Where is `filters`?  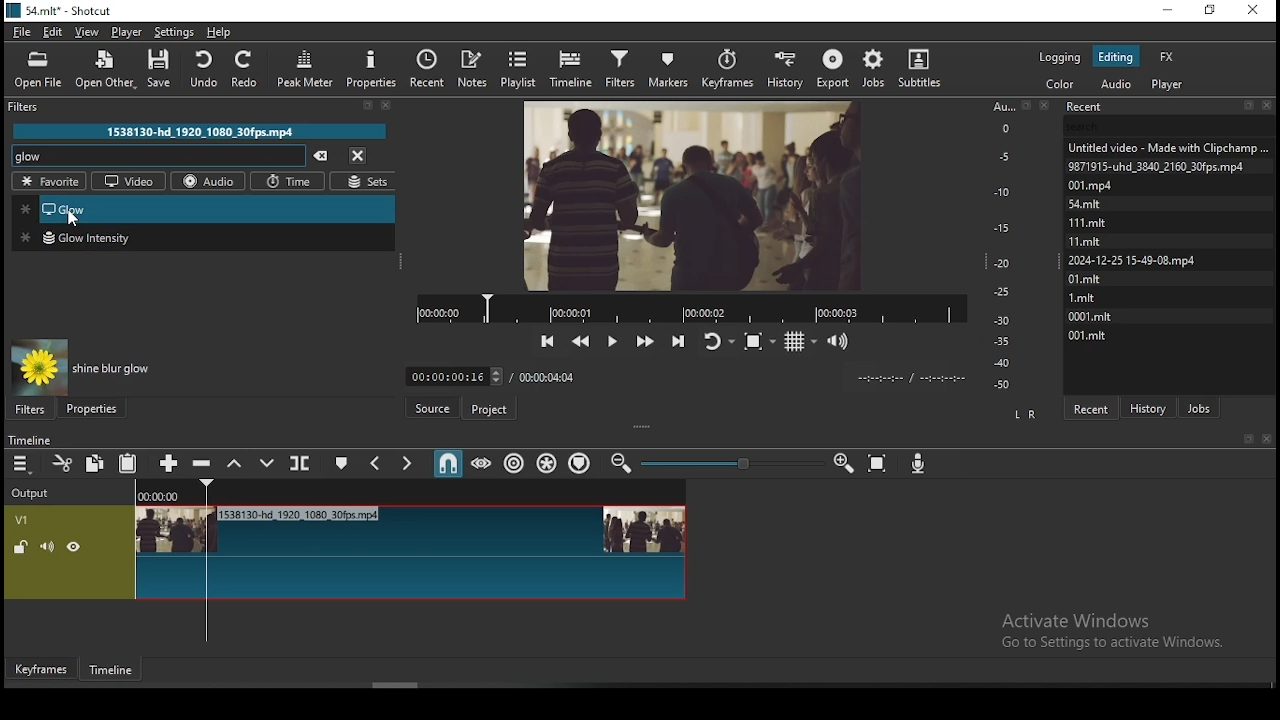
filters is located at coordinates (31, 409).